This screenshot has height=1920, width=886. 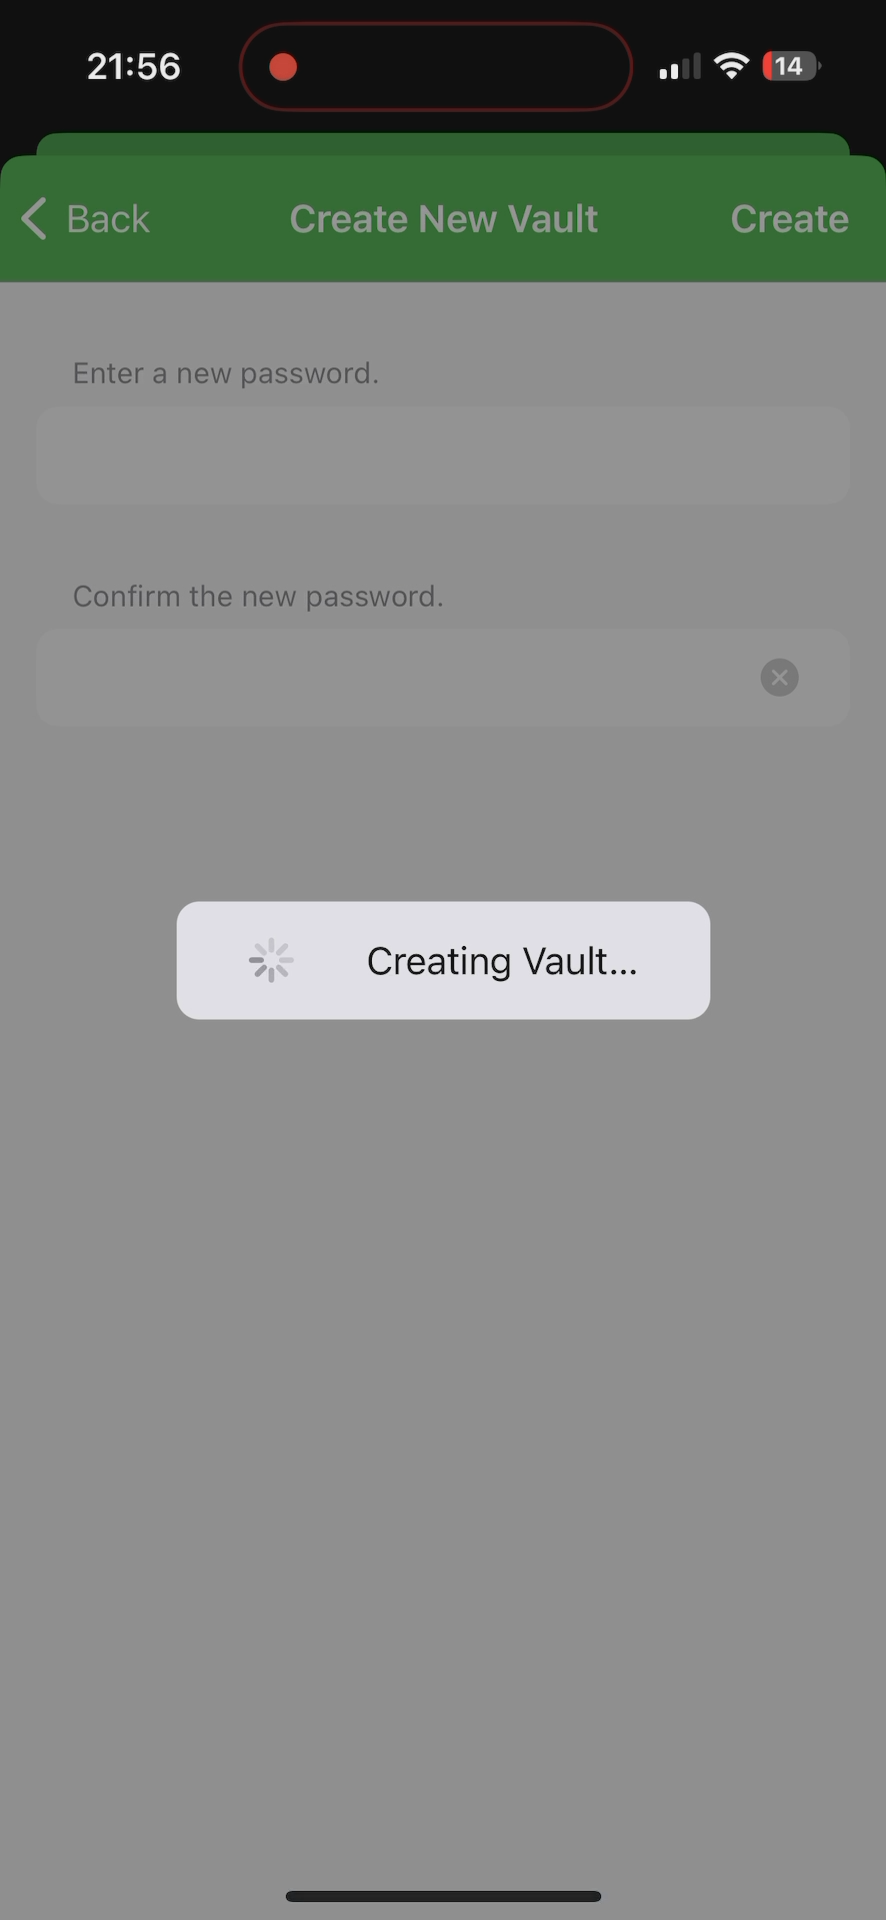 What do you see at coordinates (458, 654) in the screenshot?
I see `Confirm the new password.` at bounding box center [458, 654].